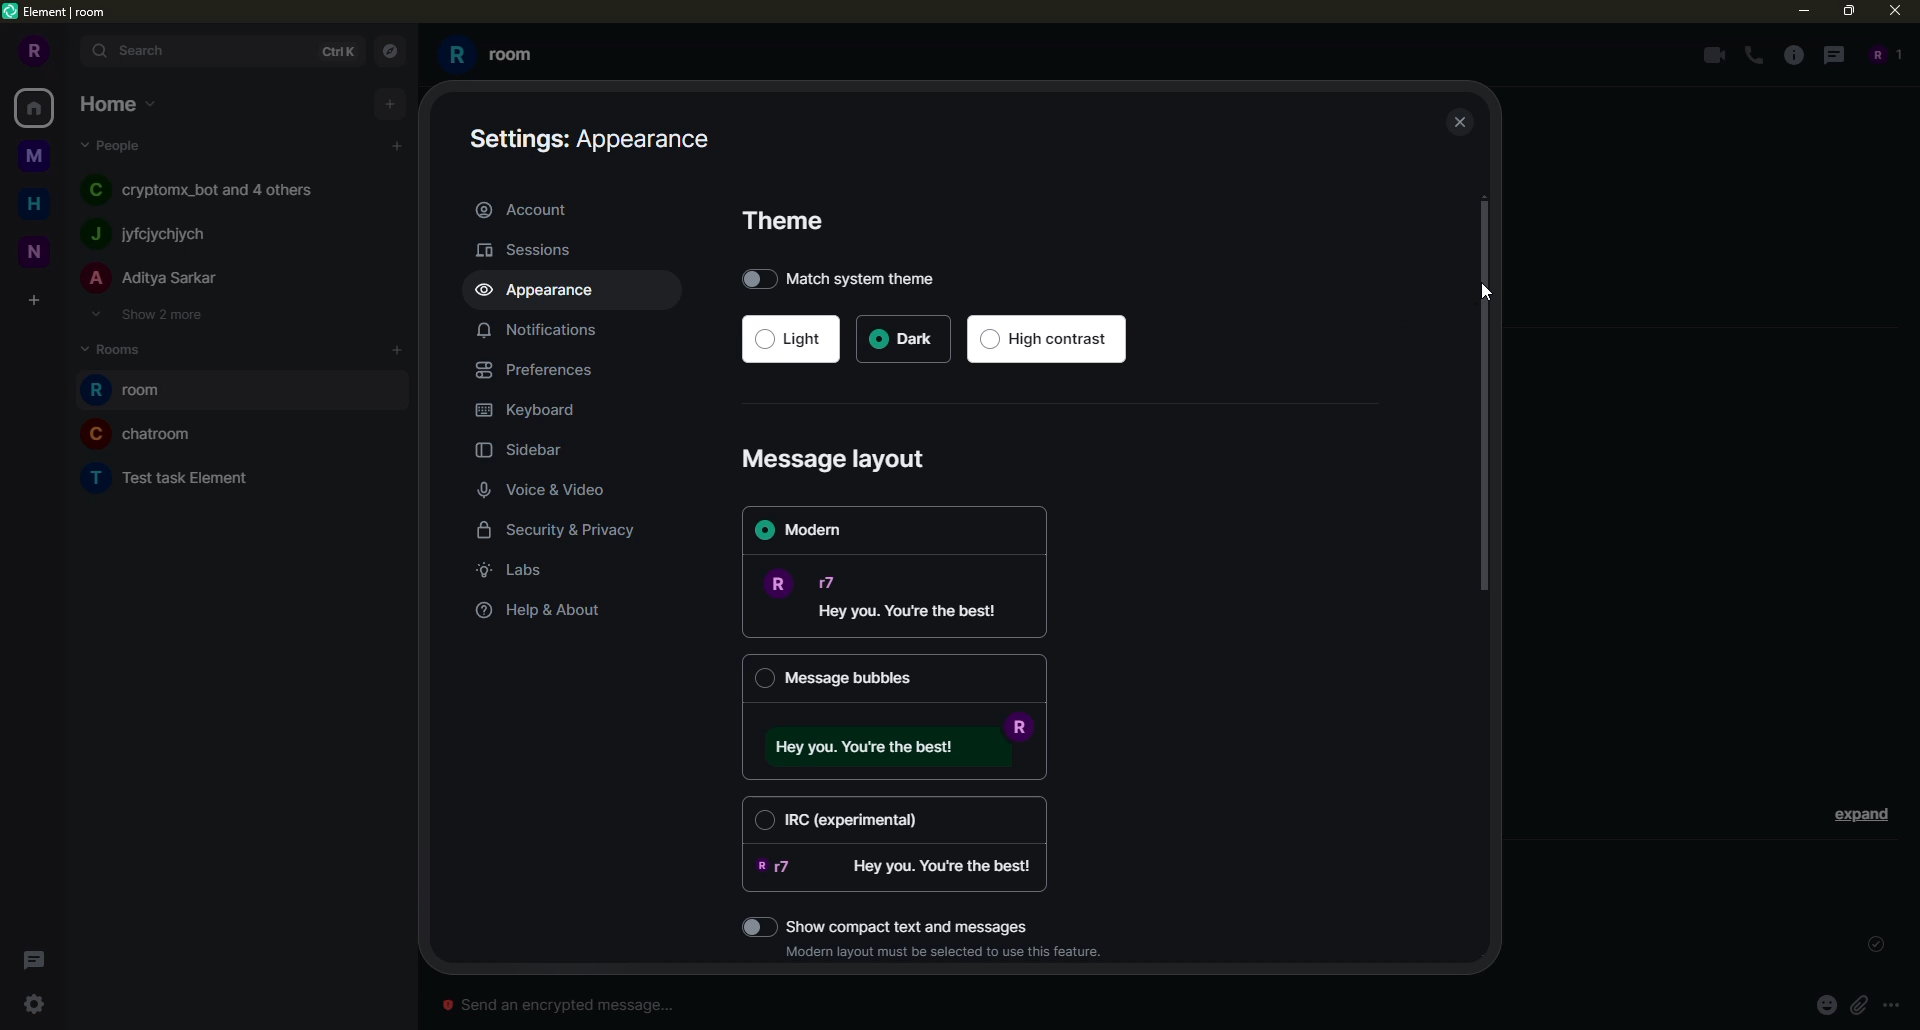 The width and height of the screenshot is (1920, 1030). What do you see at coordinates (142, 50) in the screenshot?
I see `search` at bounding box center [142, 50].